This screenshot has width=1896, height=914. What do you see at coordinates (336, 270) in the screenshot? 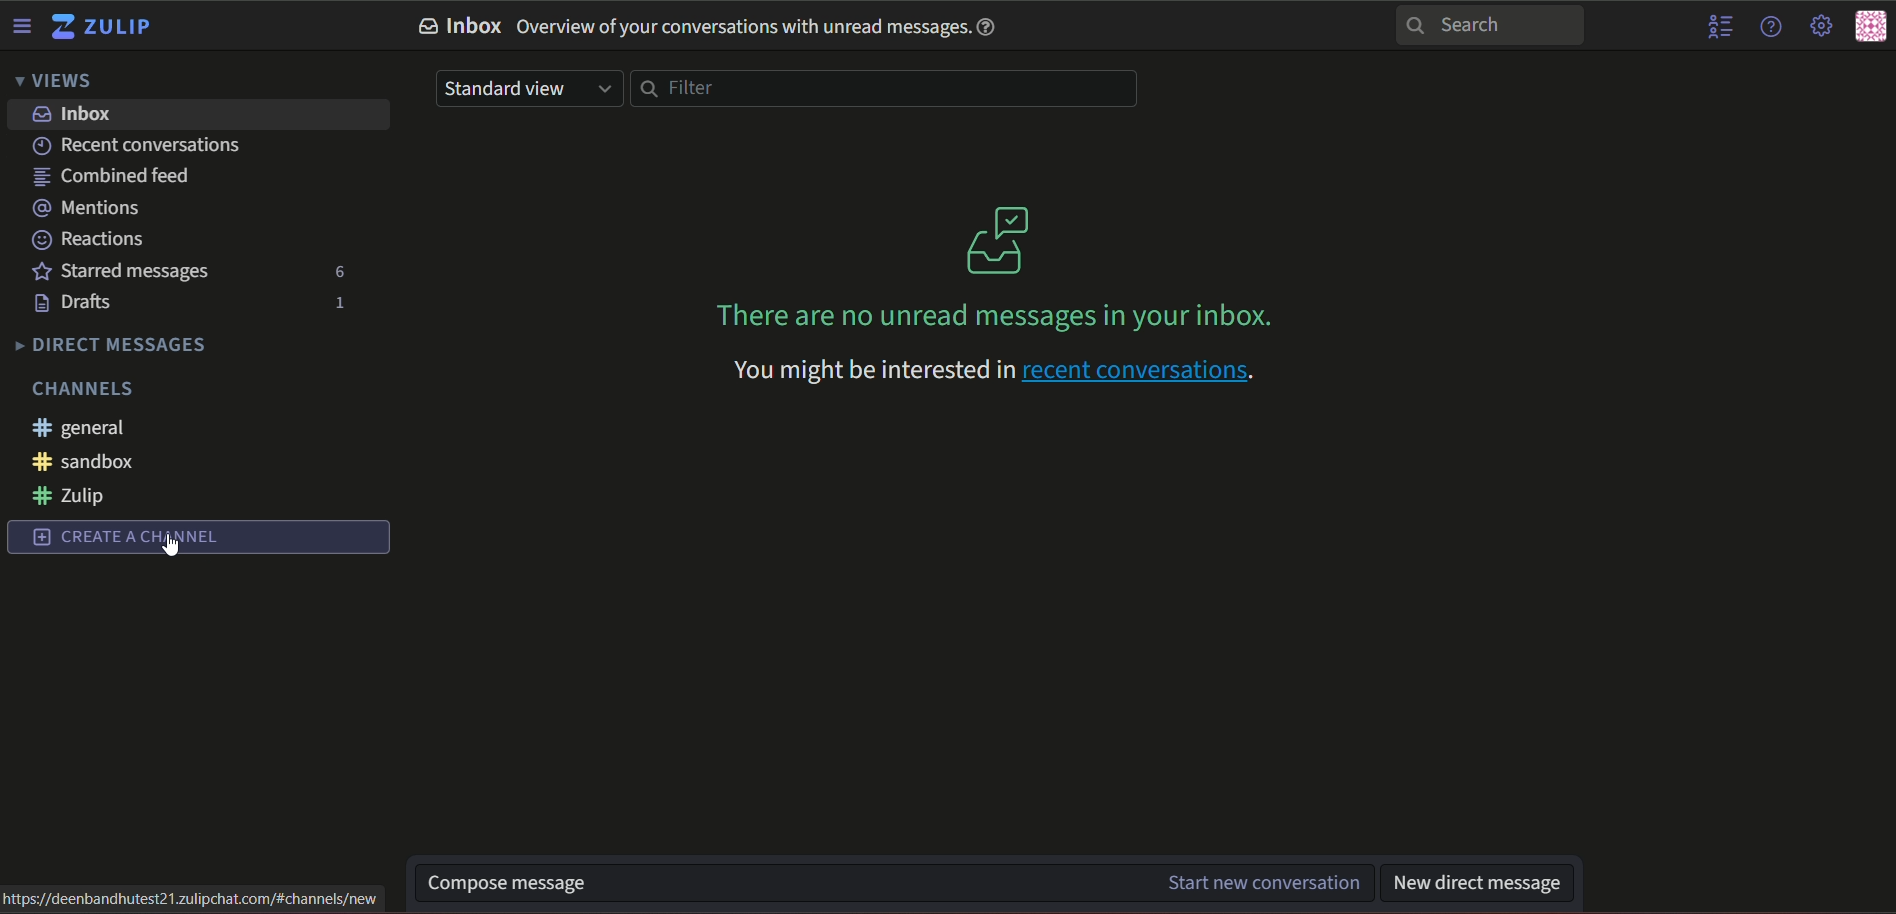
I see `6` at bounding box center [336, 270].